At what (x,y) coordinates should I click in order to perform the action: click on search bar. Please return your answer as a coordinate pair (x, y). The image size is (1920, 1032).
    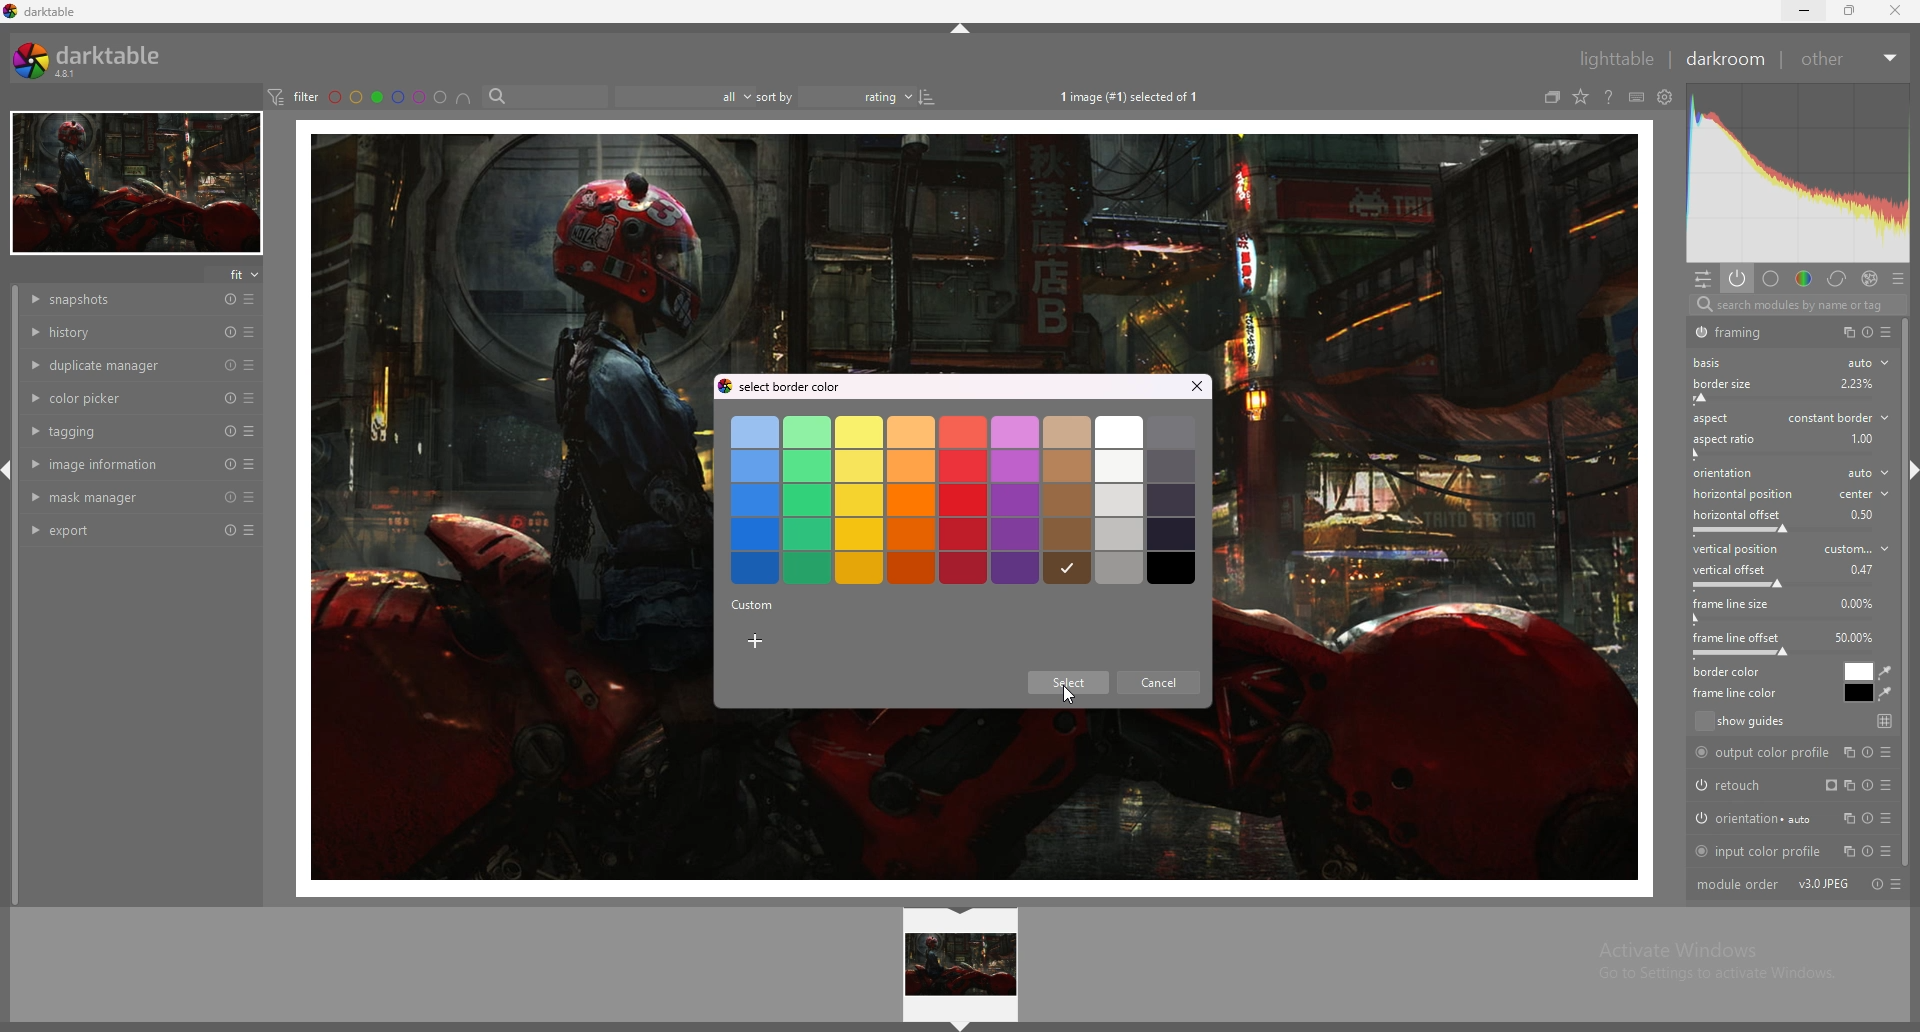
    Looking at the image, I should click on (543, 95).